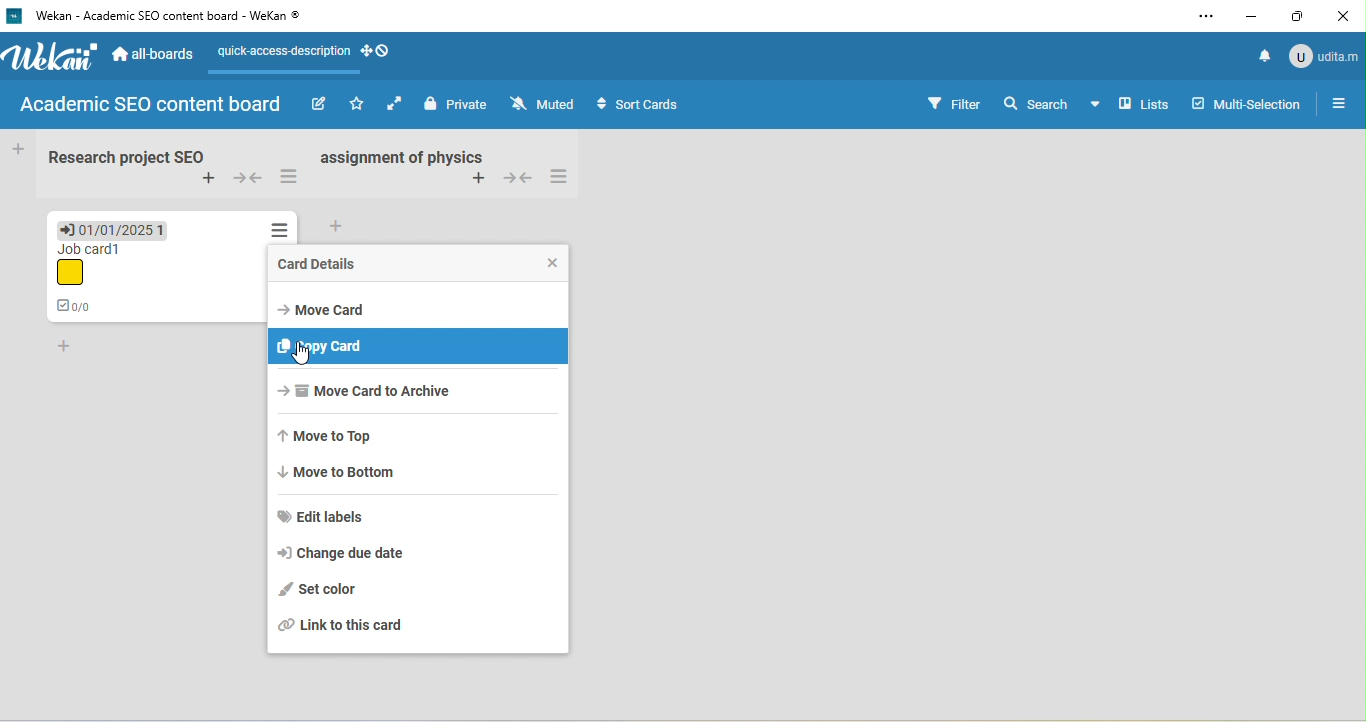 This screenshot has height=722, width=1366. Describe the element at coordinates (478, 179) in the screenshot. I see `add` at that location.